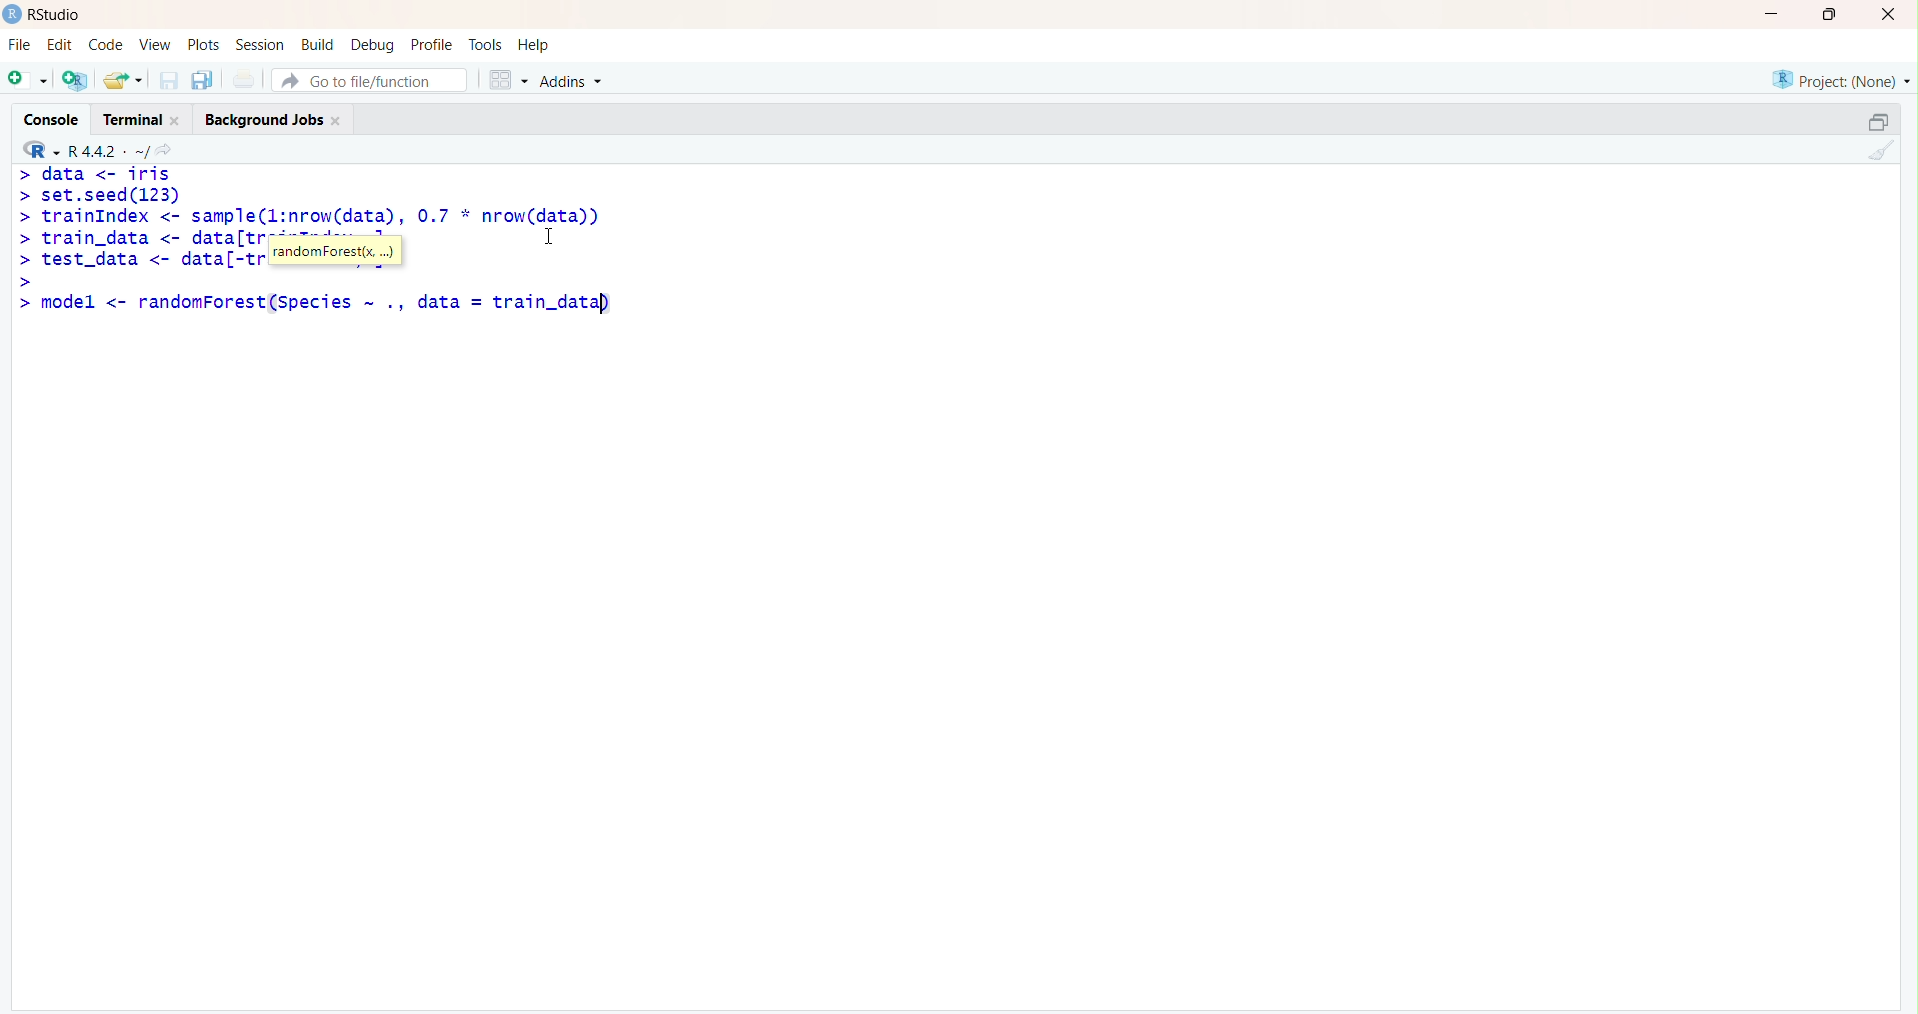  Describe the element at coordinates (19, 302) in the screenshot. I see `Prompt cursor` at that location.